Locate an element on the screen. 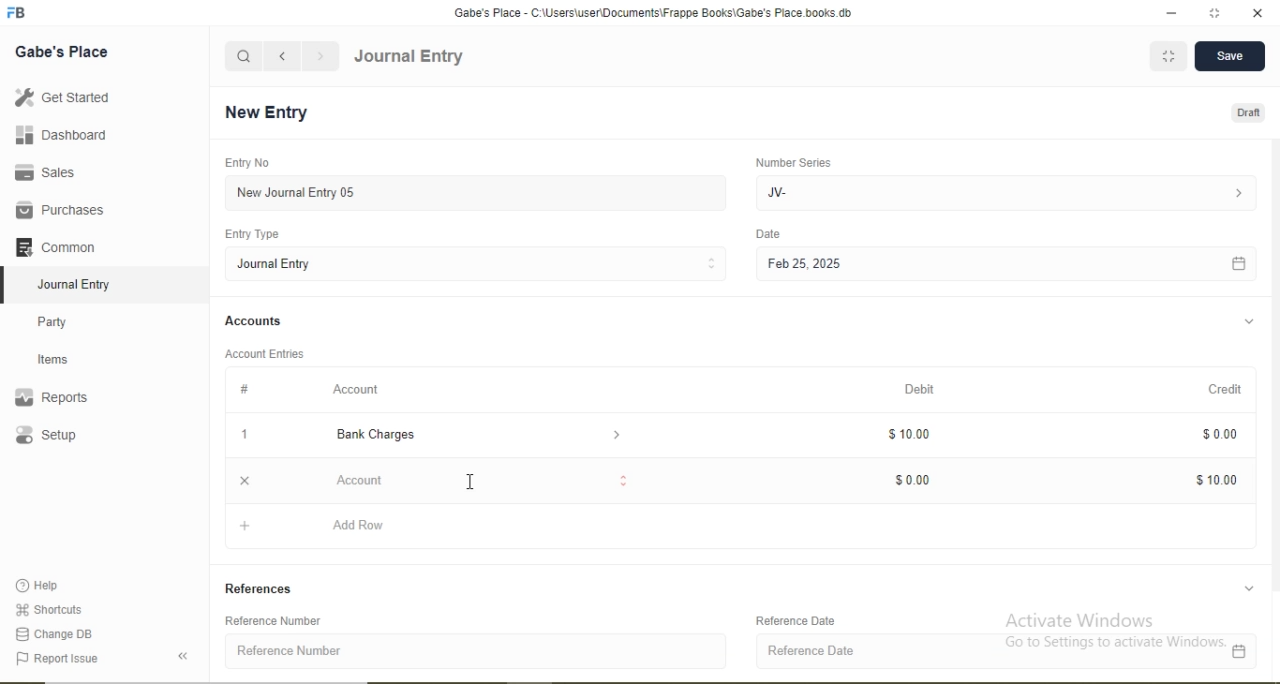  Entry No is located at coordinates (244, 162).